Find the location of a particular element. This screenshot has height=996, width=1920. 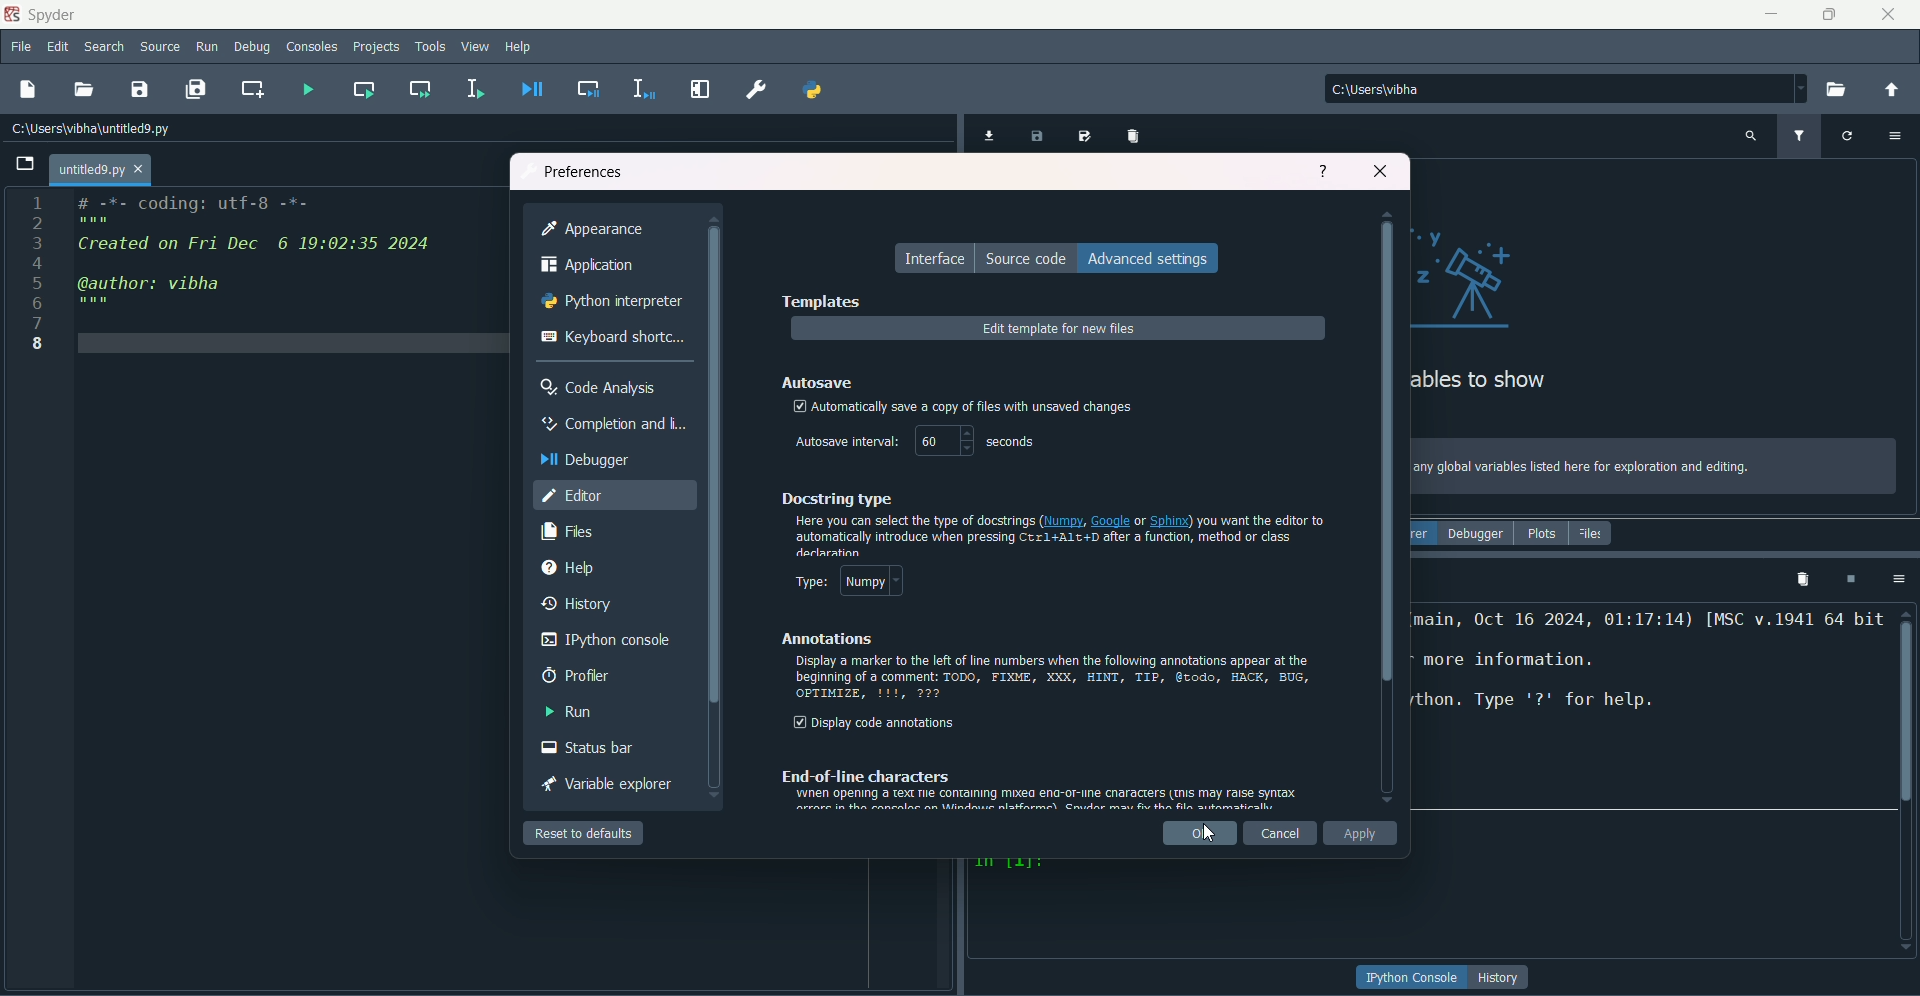

profiler is located at coordinates (571, 677).